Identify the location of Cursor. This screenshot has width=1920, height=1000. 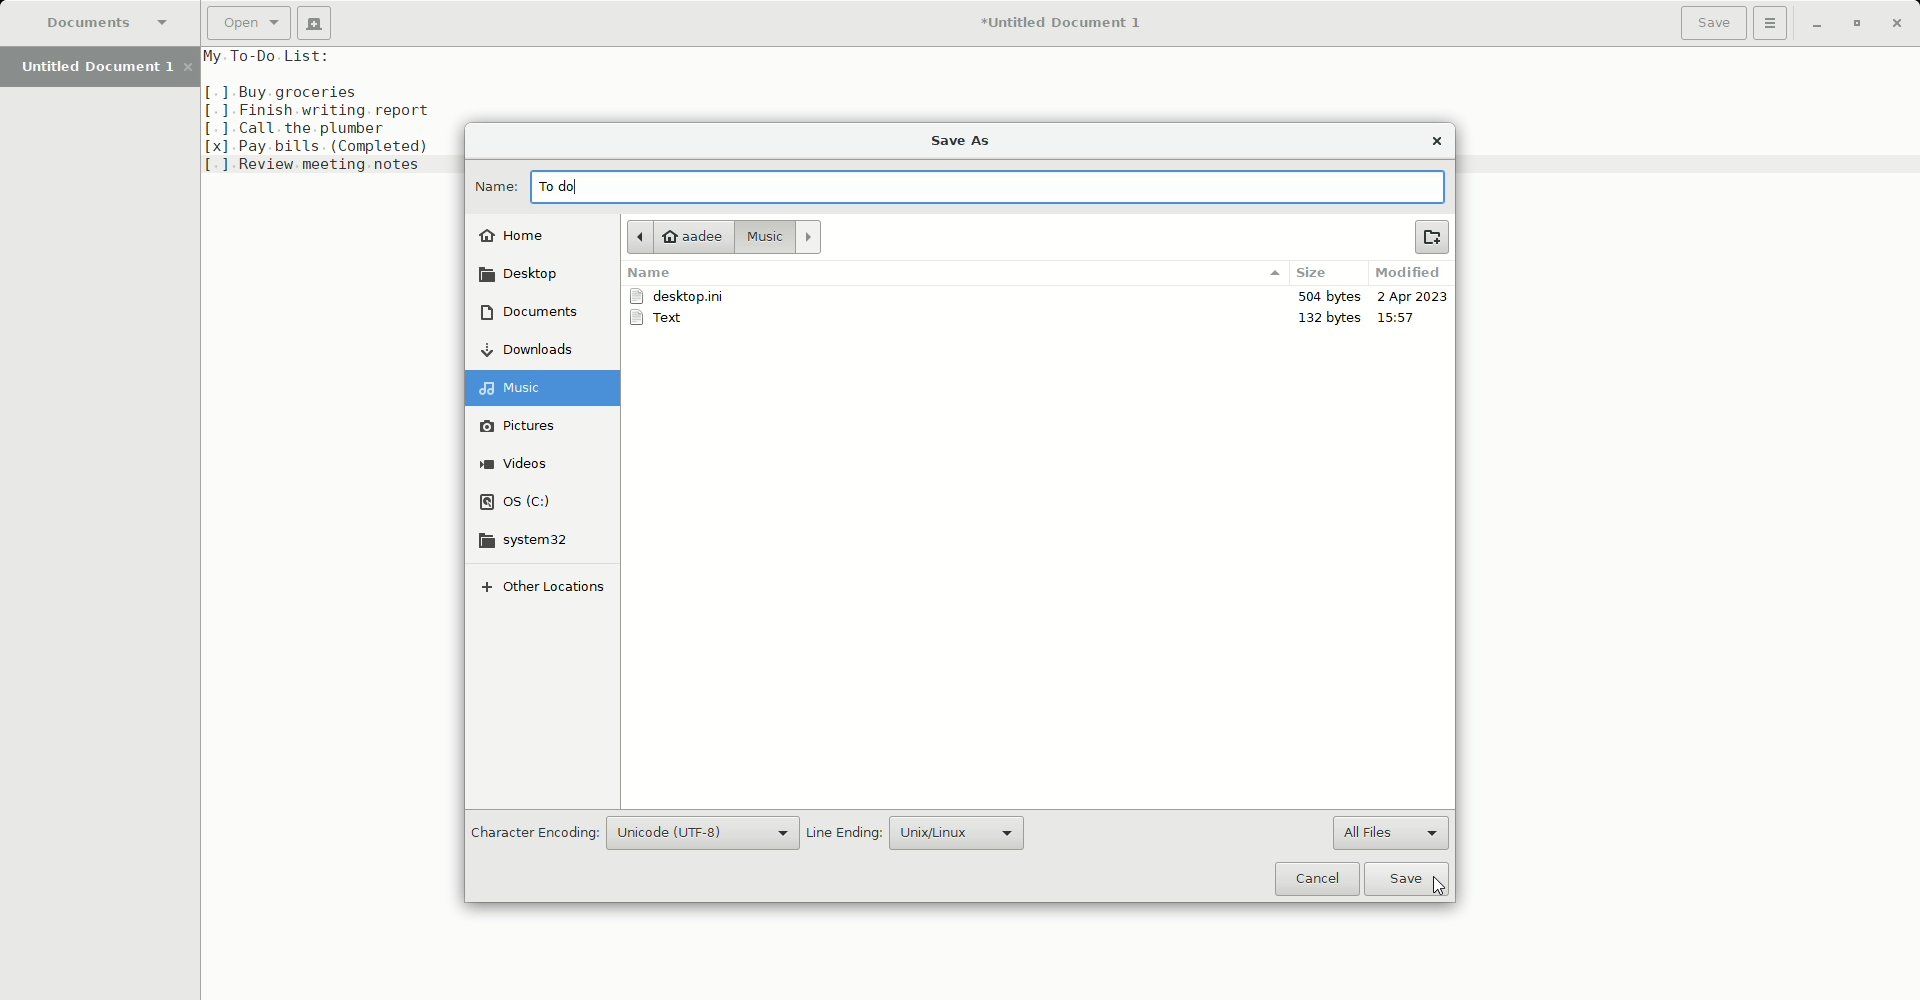
(1441, 887).